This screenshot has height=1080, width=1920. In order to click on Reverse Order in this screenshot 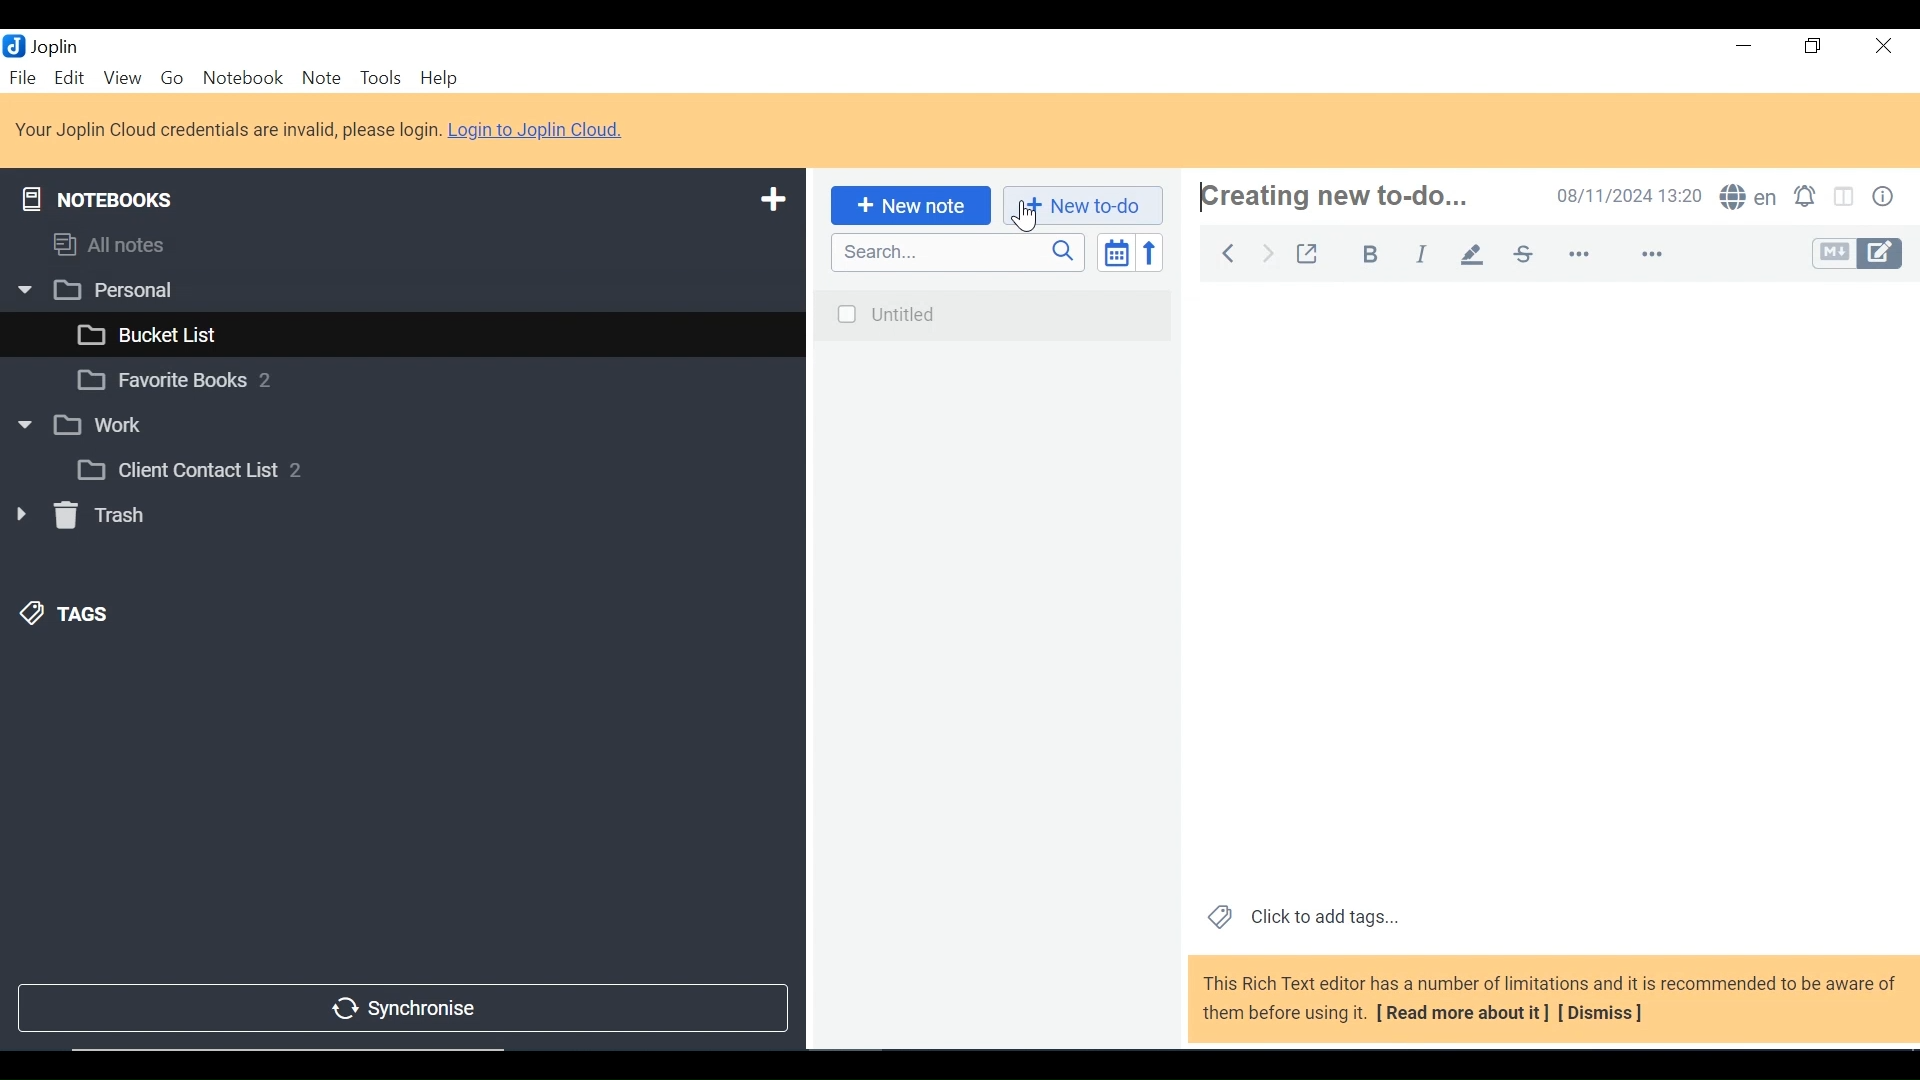, I will do `click(1149, 252)`.